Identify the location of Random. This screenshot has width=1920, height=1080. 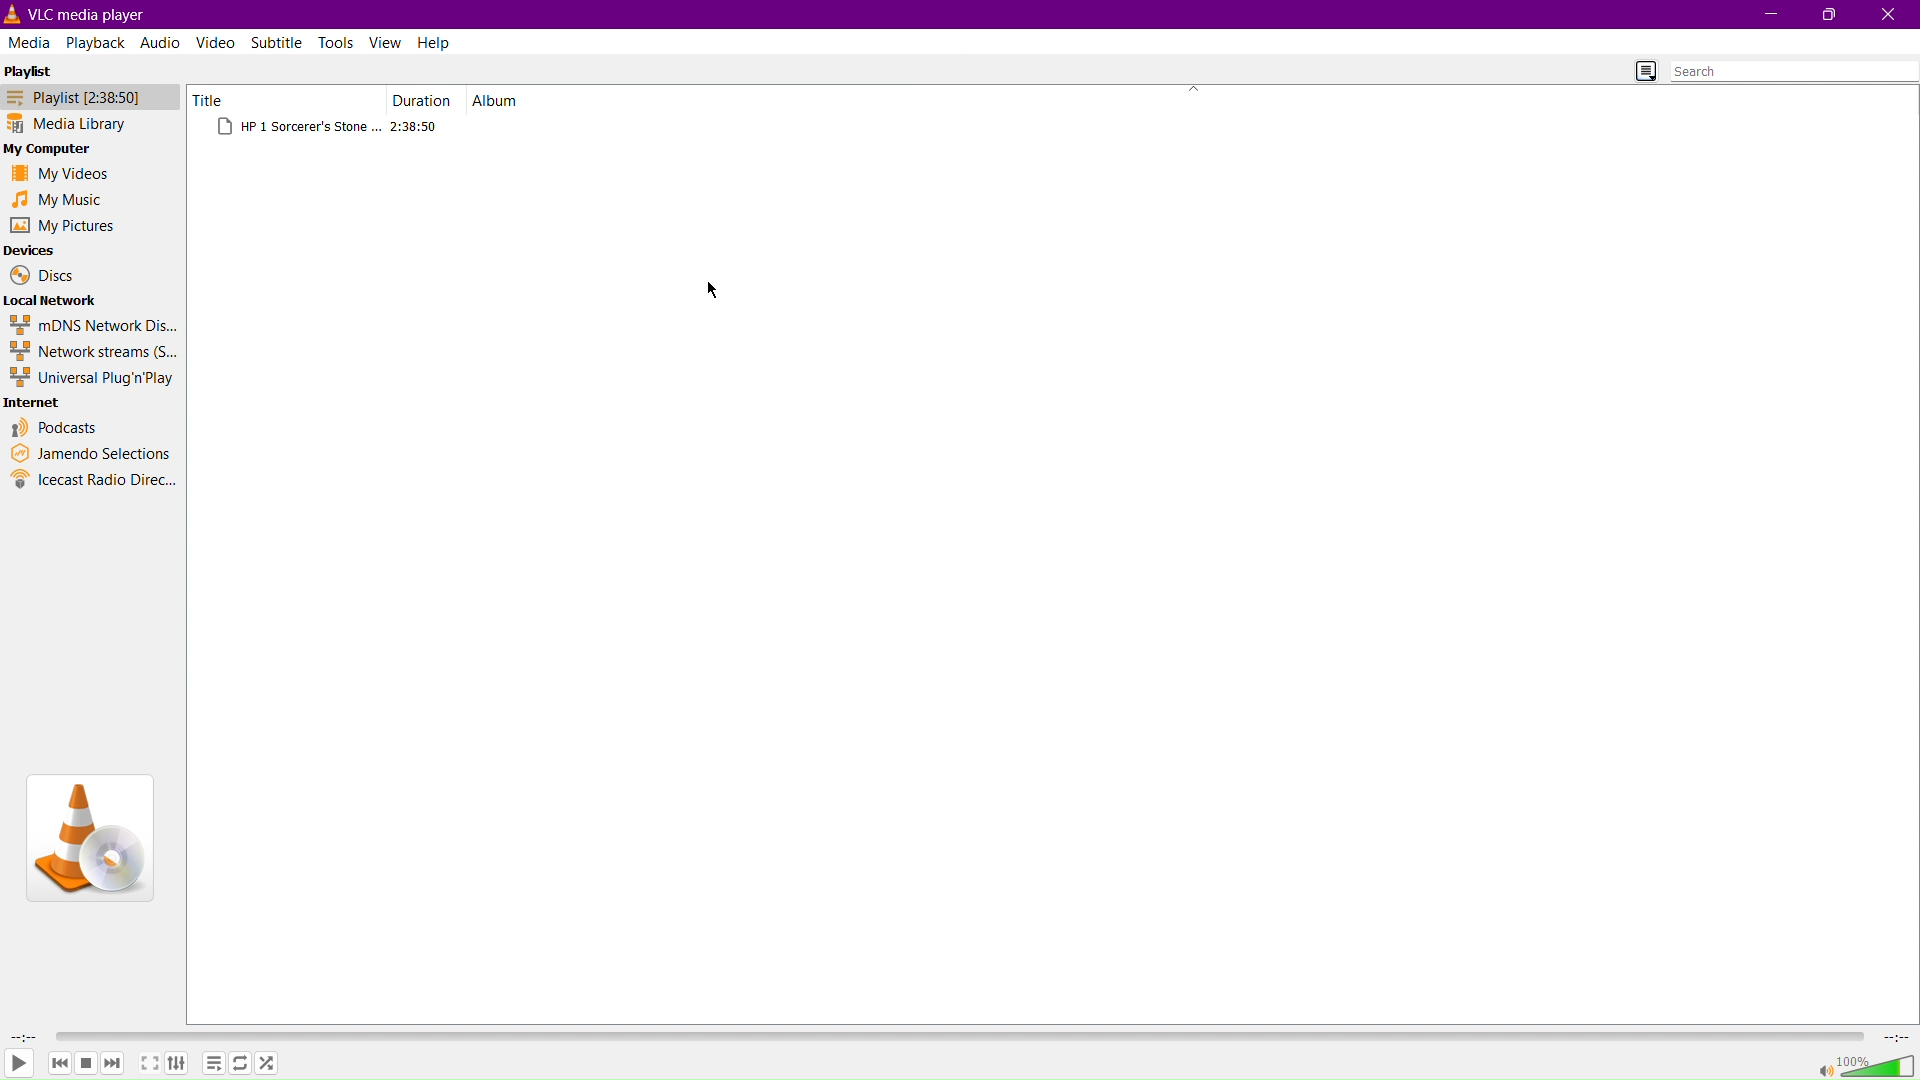
(267, 1063).